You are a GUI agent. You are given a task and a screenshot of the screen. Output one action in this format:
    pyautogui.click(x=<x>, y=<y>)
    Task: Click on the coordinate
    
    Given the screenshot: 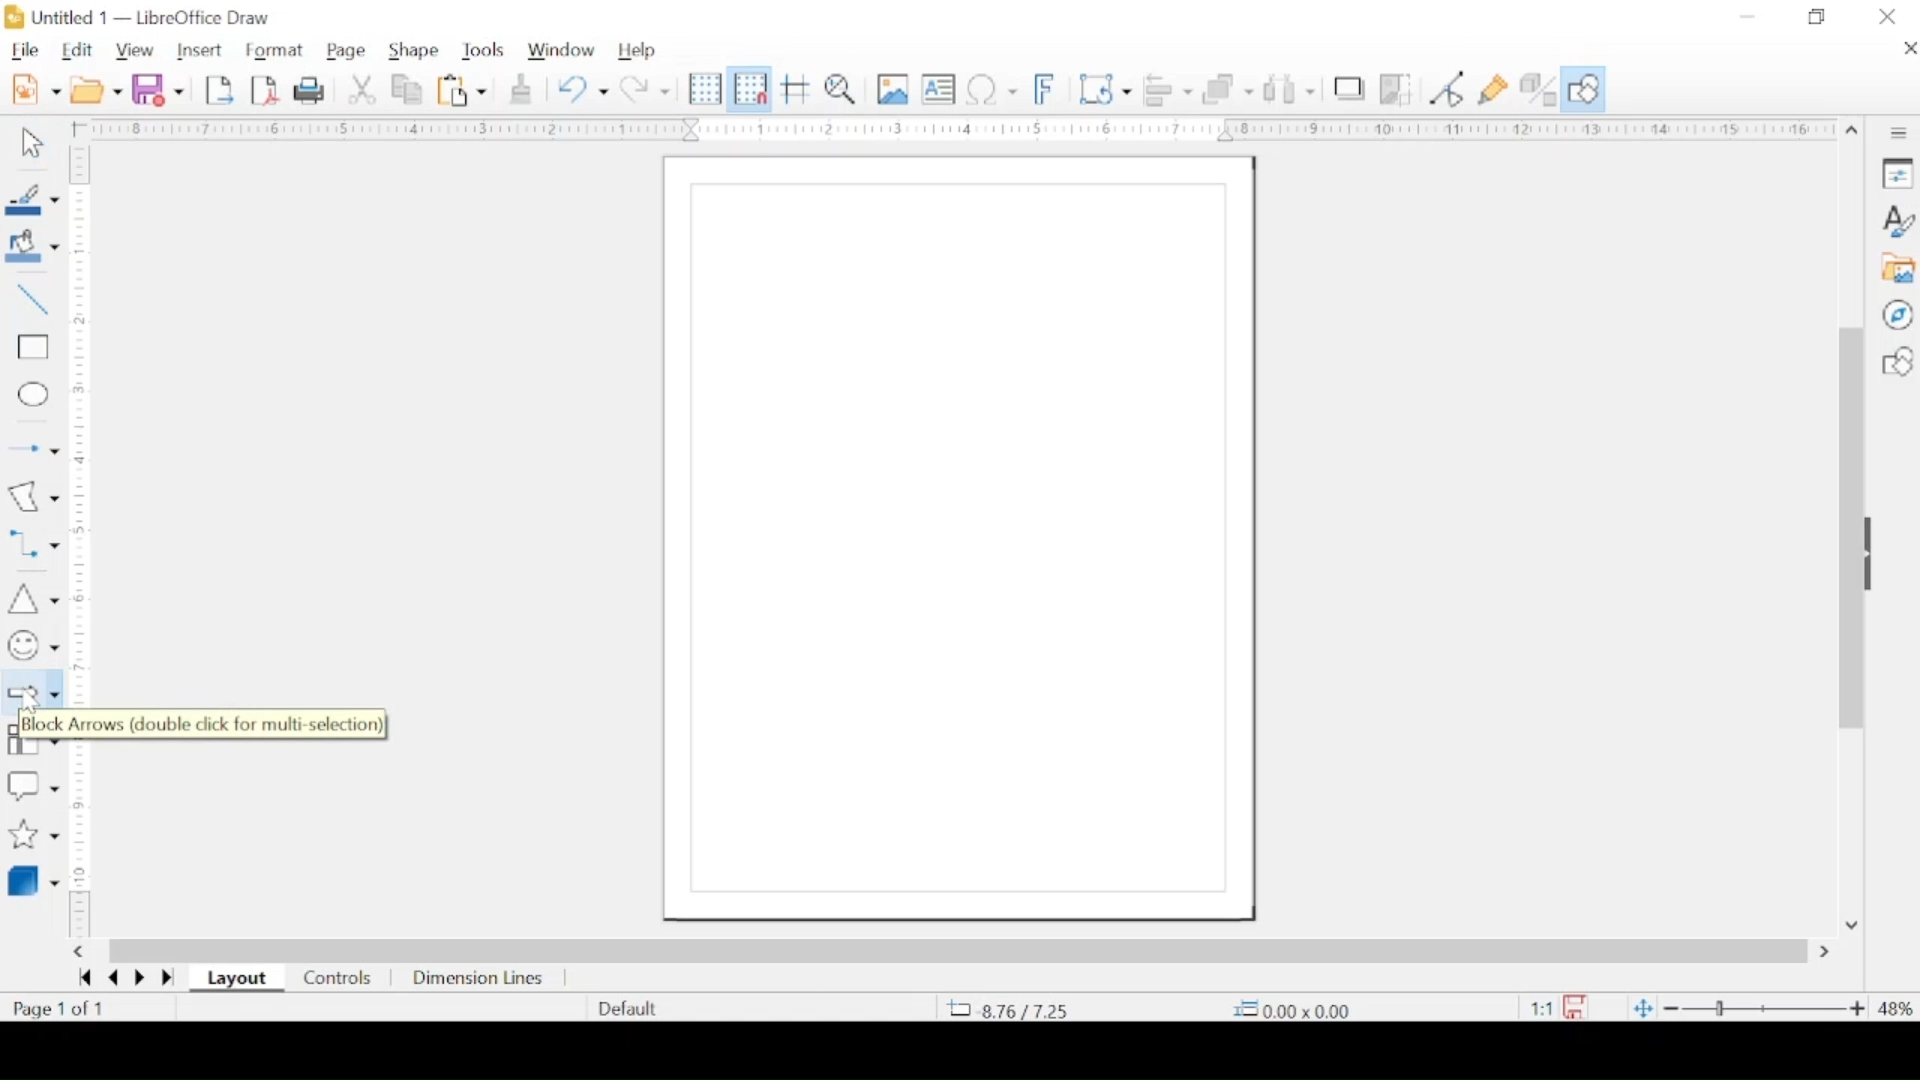 What is the action you would take?
    pyautogui.click(x=1292, y=1009)
    